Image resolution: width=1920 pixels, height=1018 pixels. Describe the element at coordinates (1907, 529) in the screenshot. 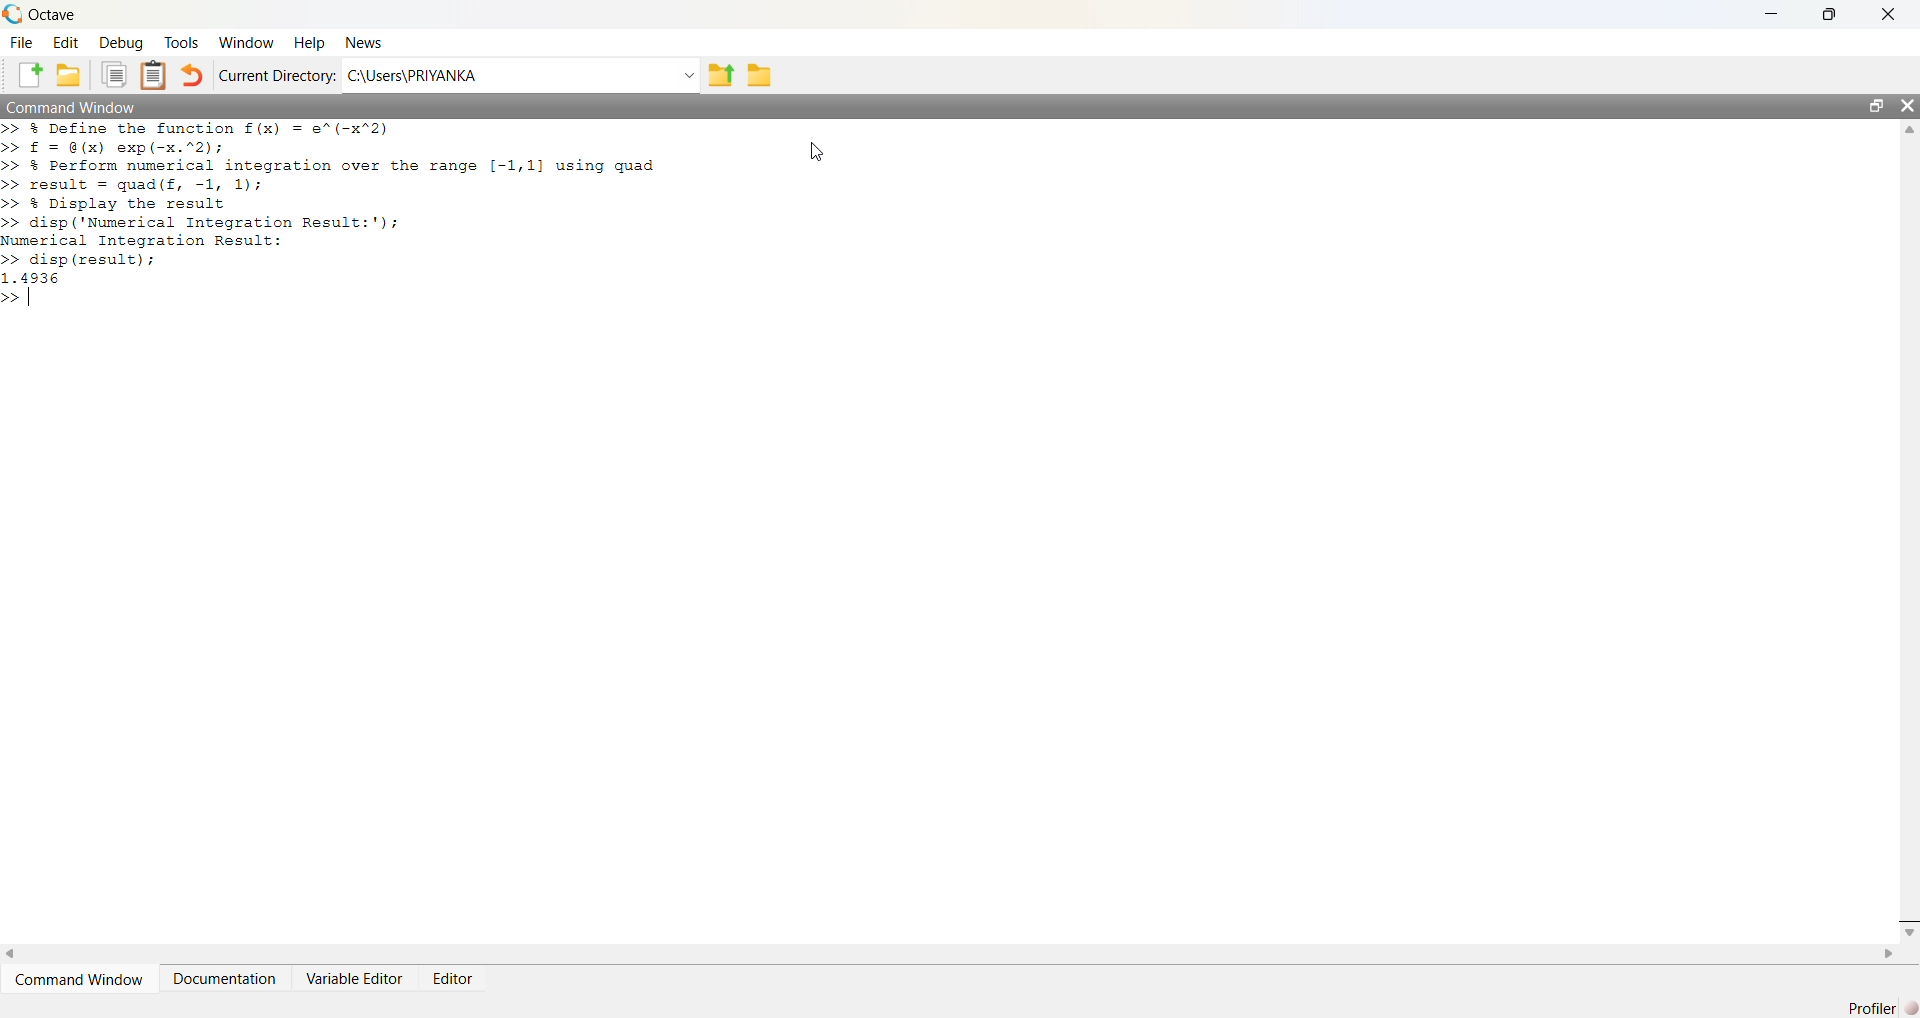

I see `vertical scroll bar` at that location.